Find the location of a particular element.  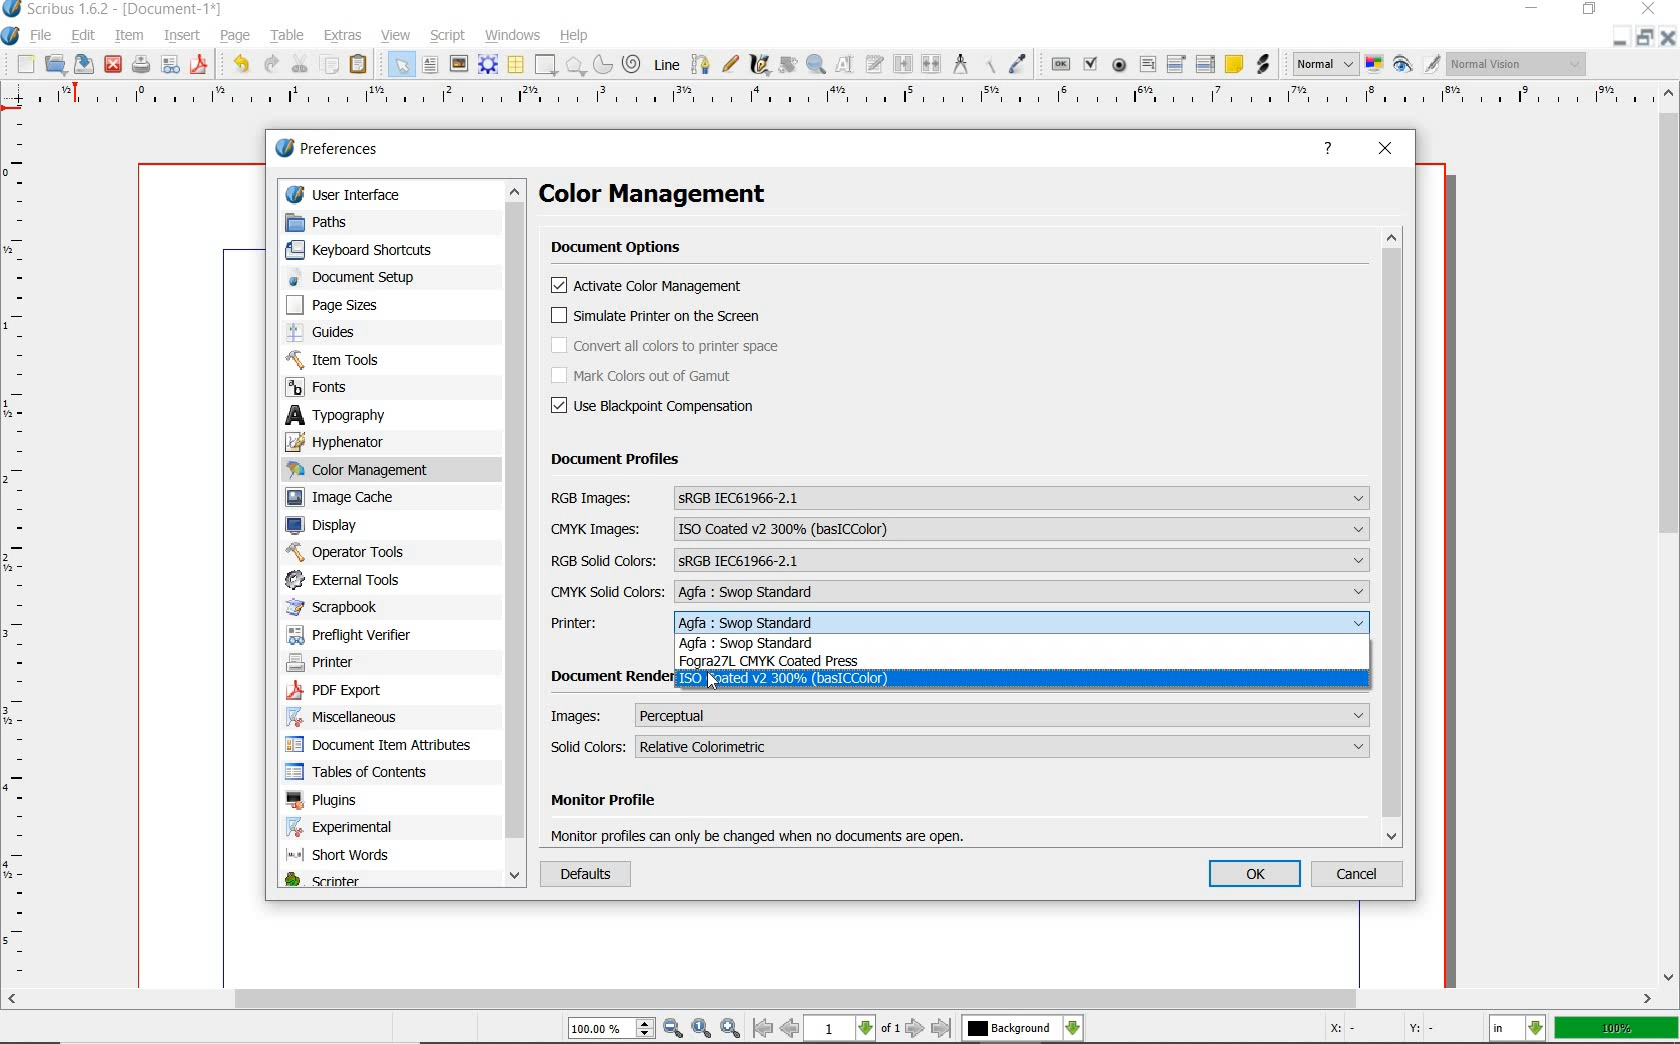

pdf check box is located at coordinates (1089, 64).